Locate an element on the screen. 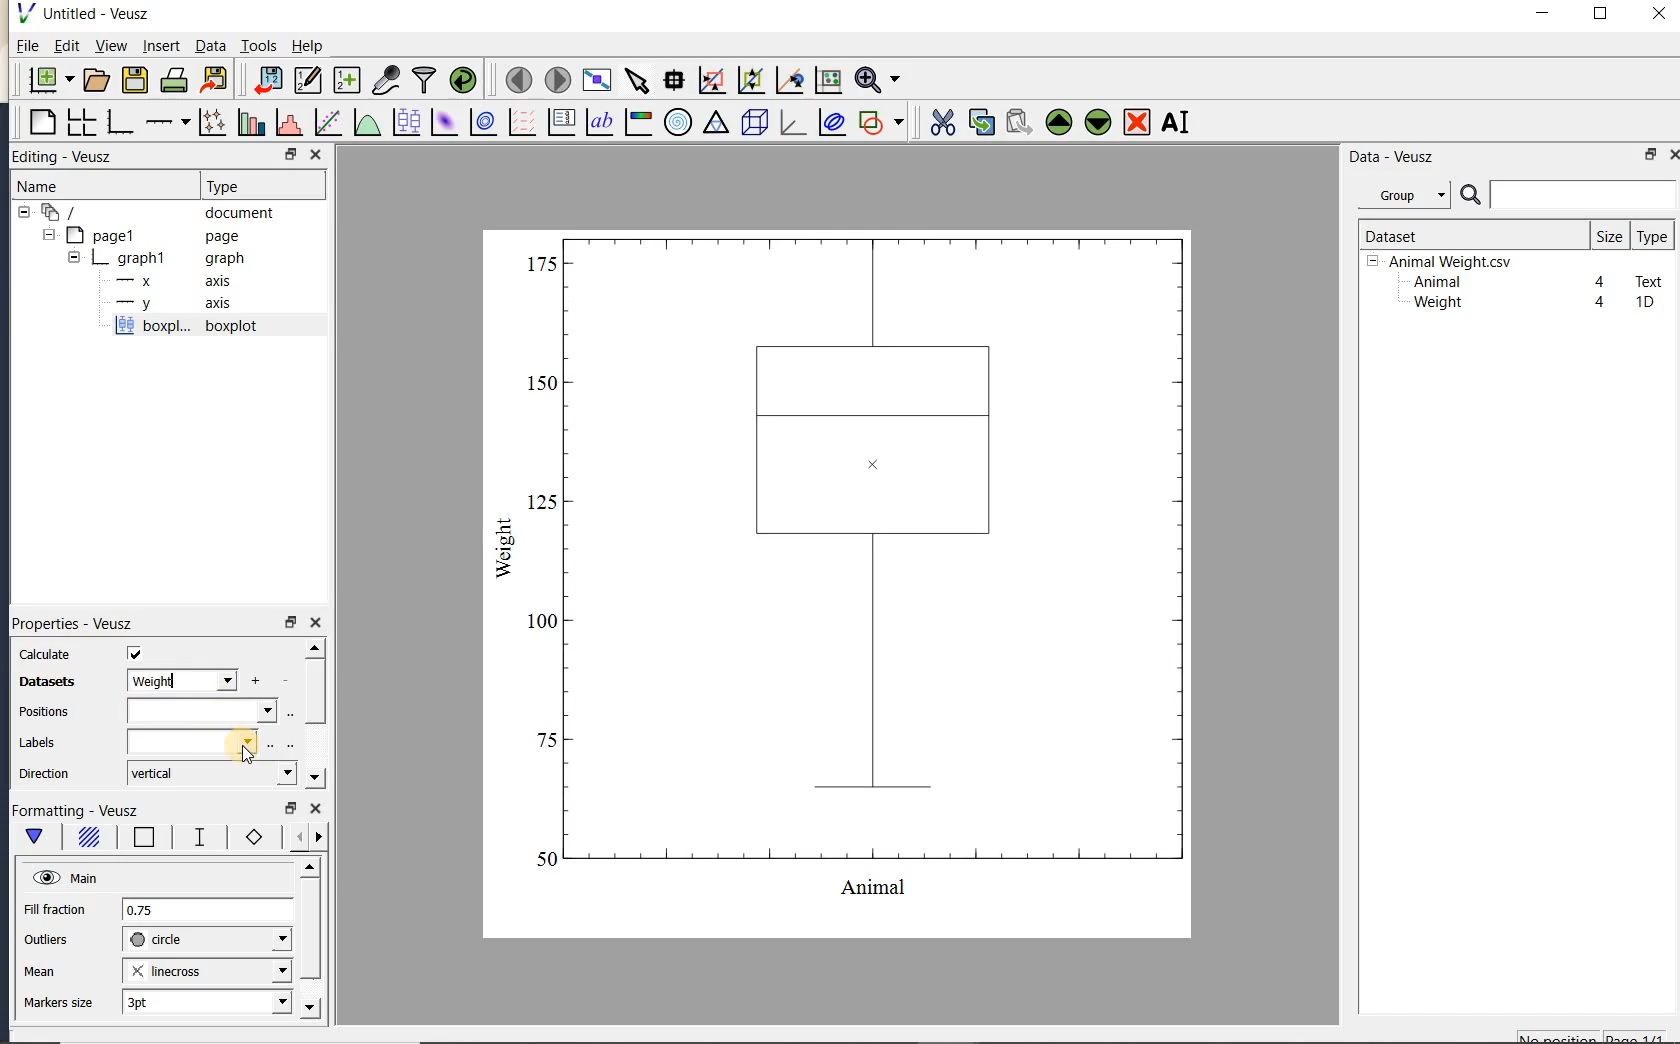  add an axis to the plot is located at coordinates (167, 122).